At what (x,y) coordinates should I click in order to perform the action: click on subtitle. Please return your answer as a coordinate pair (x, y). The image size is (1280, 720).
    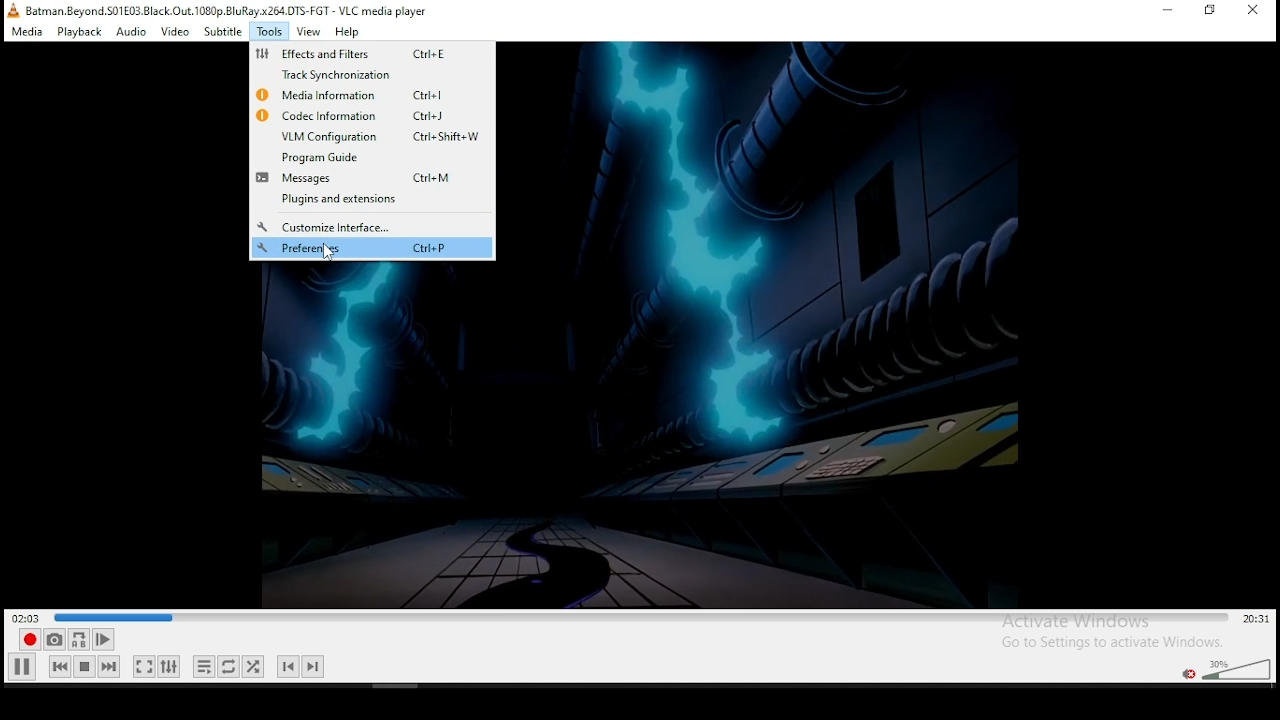
    Looking at the image, I should click on (223, 30).